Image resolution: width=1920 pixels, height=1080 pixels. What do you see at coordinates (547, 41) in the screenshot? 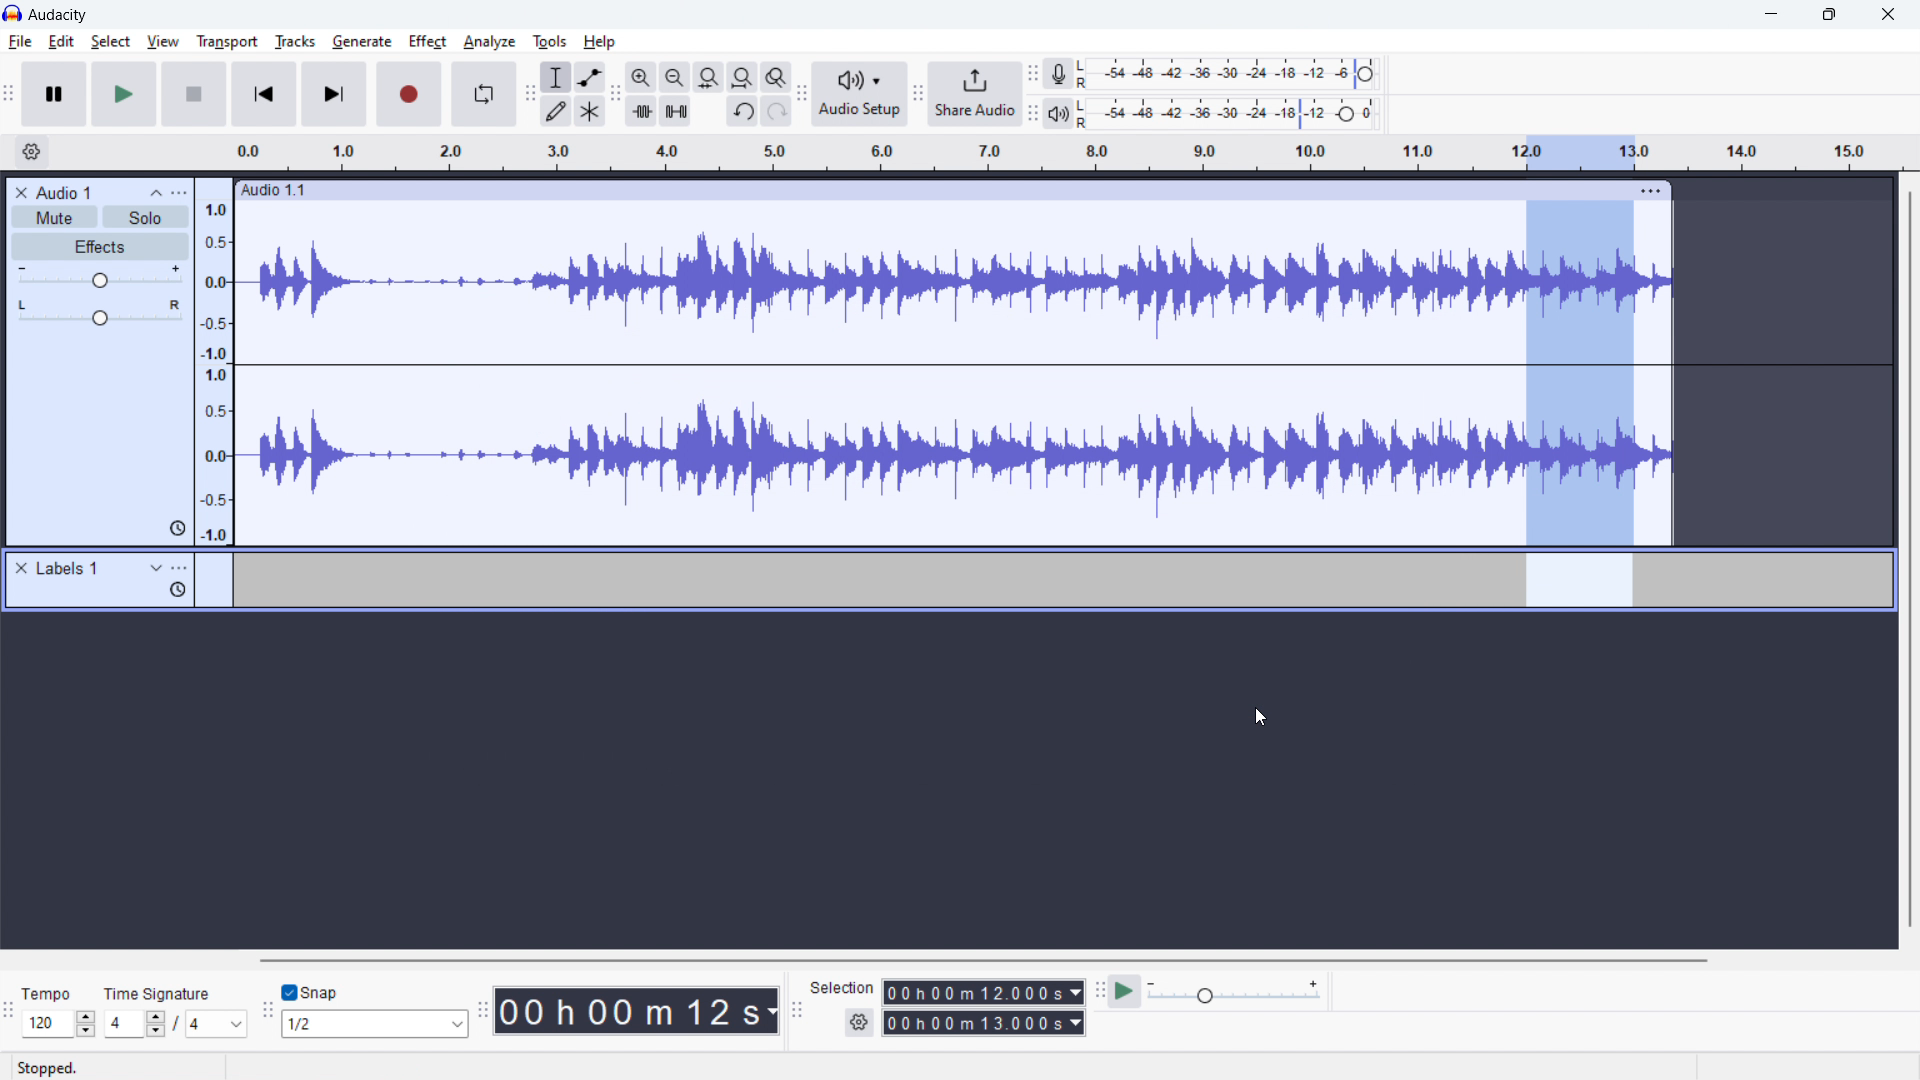
I see `tools` at bounding box center [547, 41].